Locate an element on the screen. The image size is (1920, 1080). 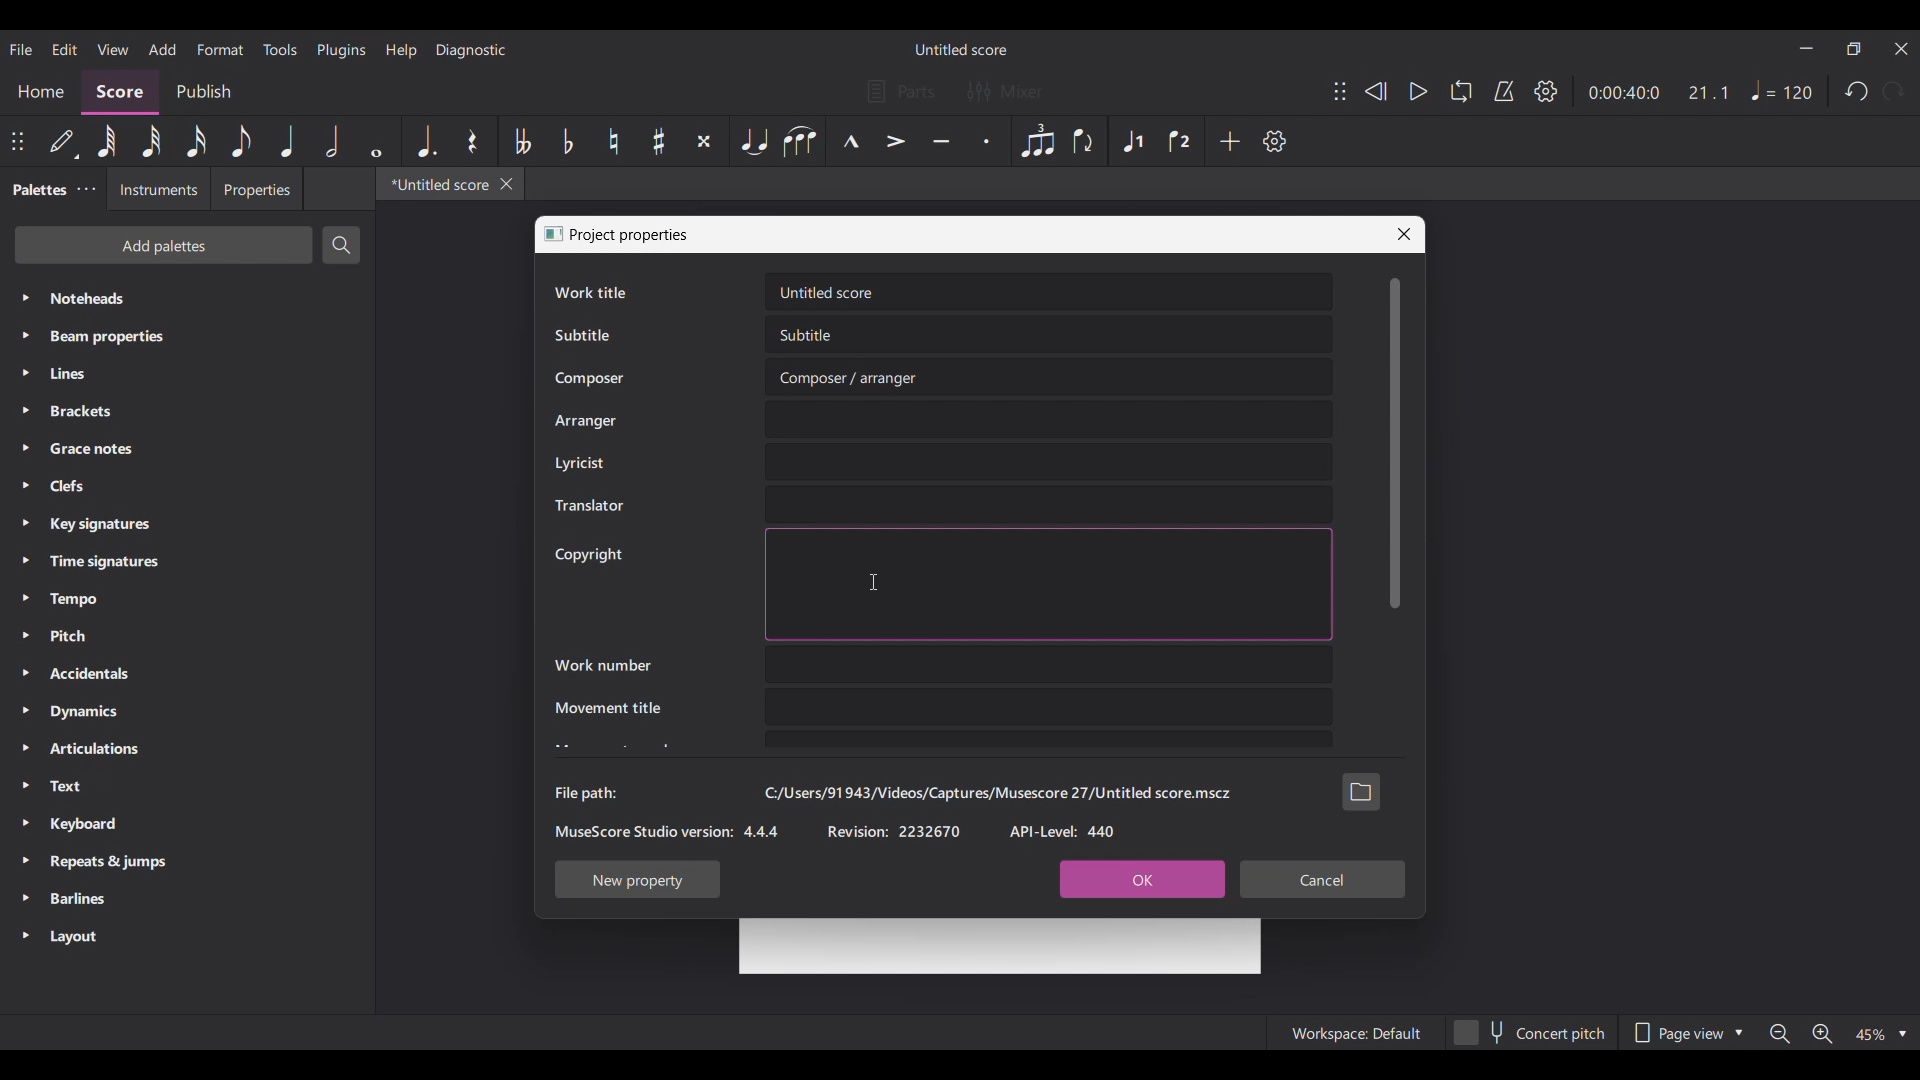
Settings is located at coordinates (1546, 91).